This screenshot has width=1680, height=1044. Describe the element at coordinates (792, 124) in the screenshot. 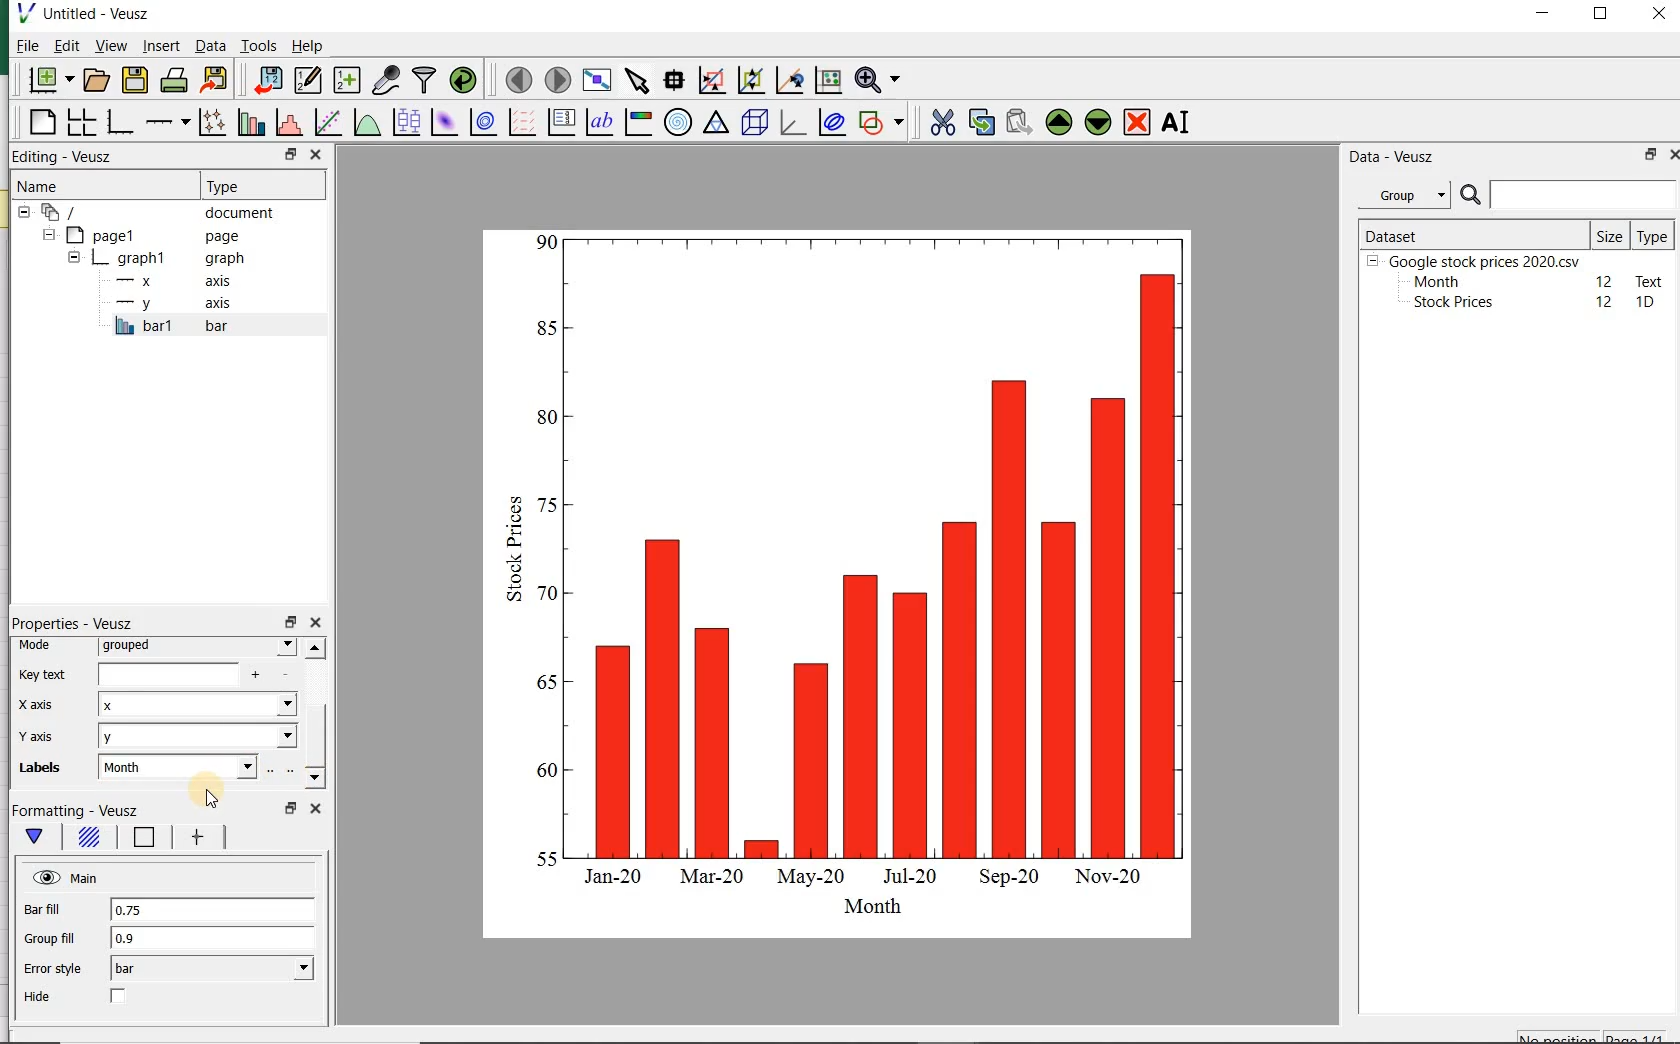

I see `3d graph` at that location.